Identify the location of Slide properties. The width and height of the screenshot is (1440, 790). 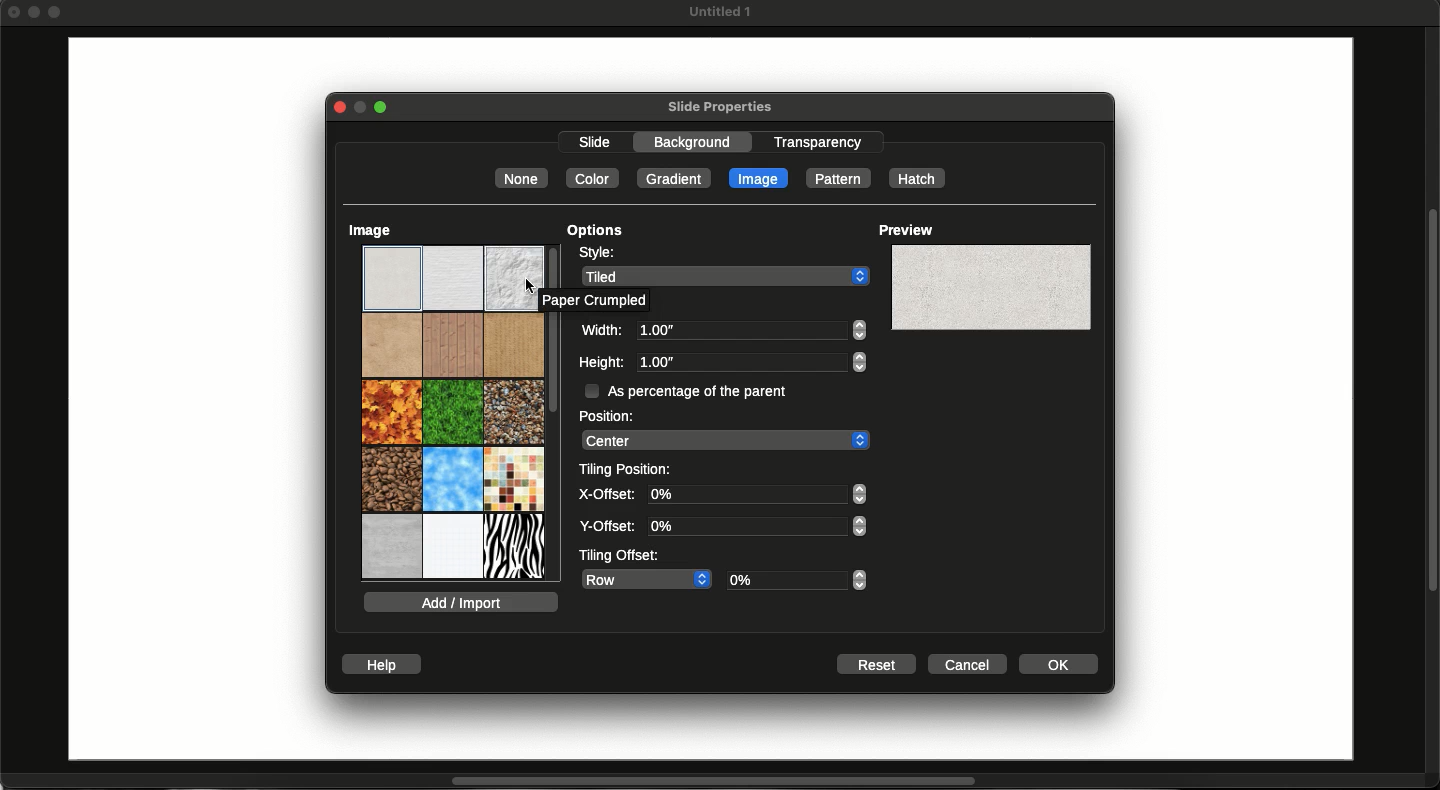
(719, 108).